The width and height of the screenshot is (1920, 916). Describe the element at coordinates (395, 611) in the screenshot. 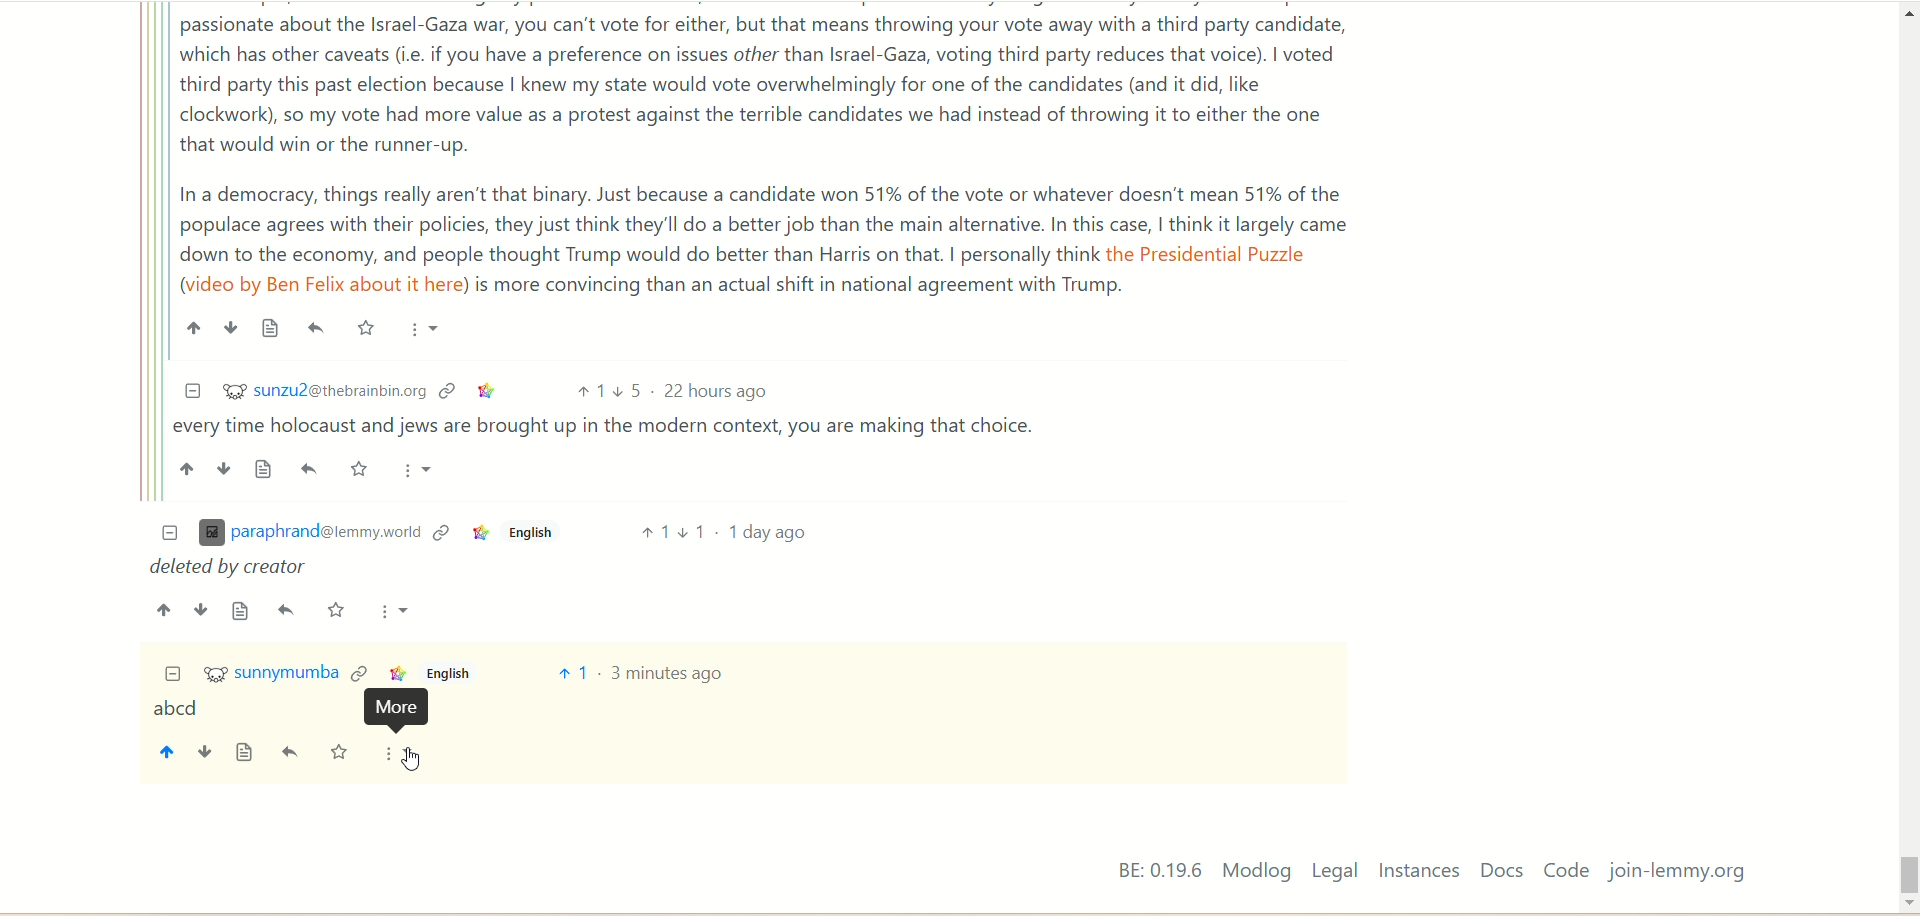

I see `More` at that location.